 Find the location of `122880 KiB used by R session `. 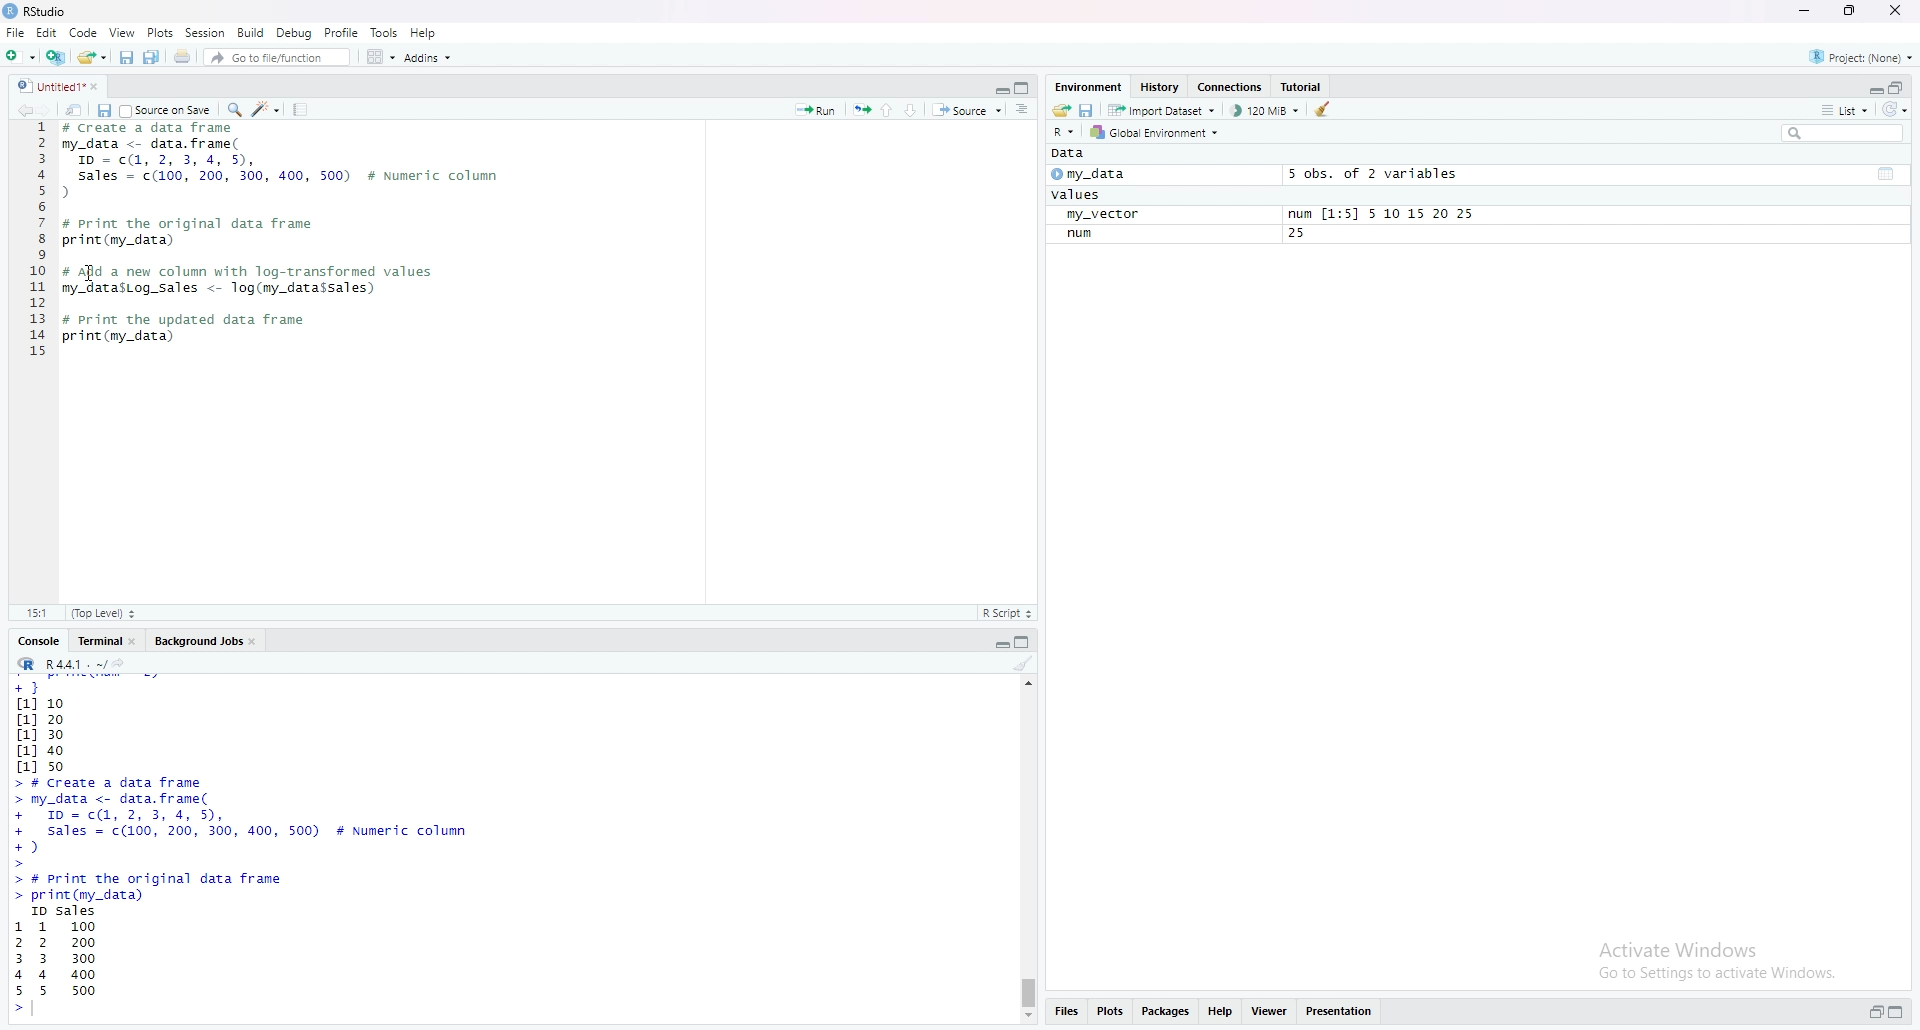

122880 KiB used by R session  is located at coordinates (1266, 113).